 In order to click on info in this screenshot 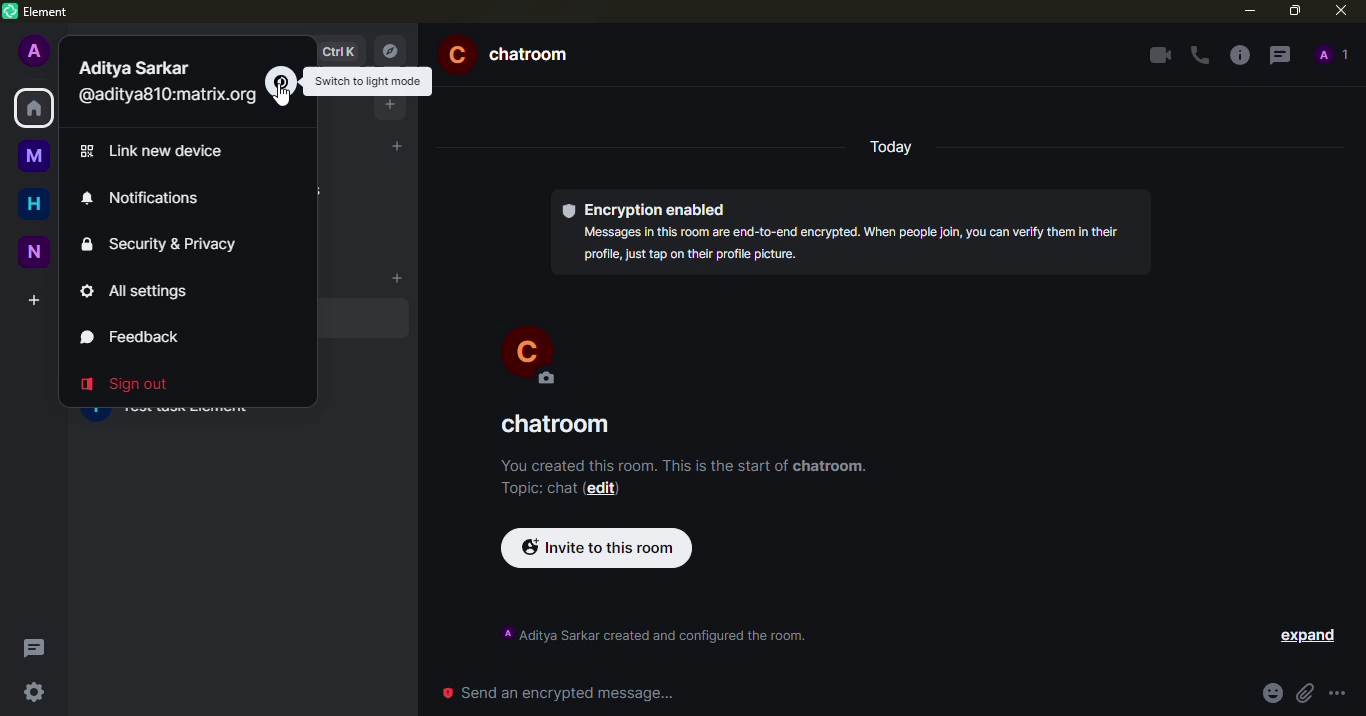, I will do `click(1239, 54)`.